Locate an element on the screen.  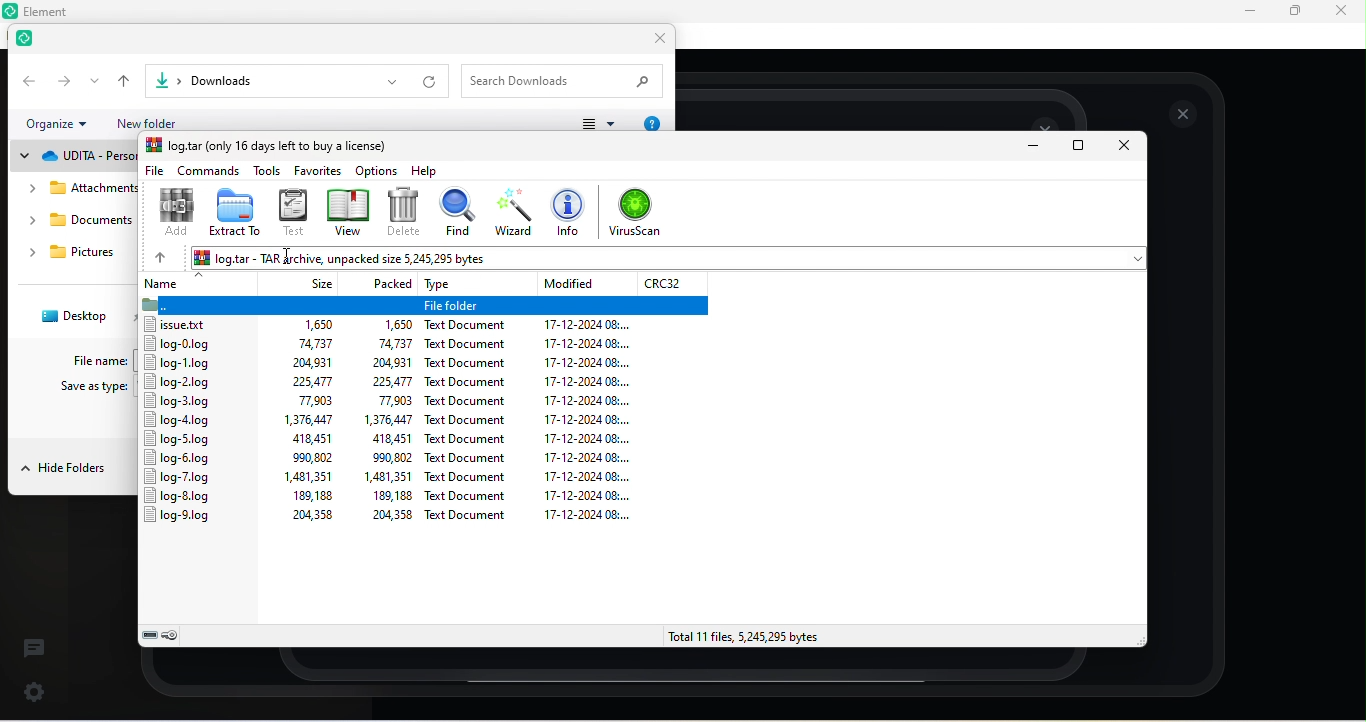
info is located at coordinates (570, 212).